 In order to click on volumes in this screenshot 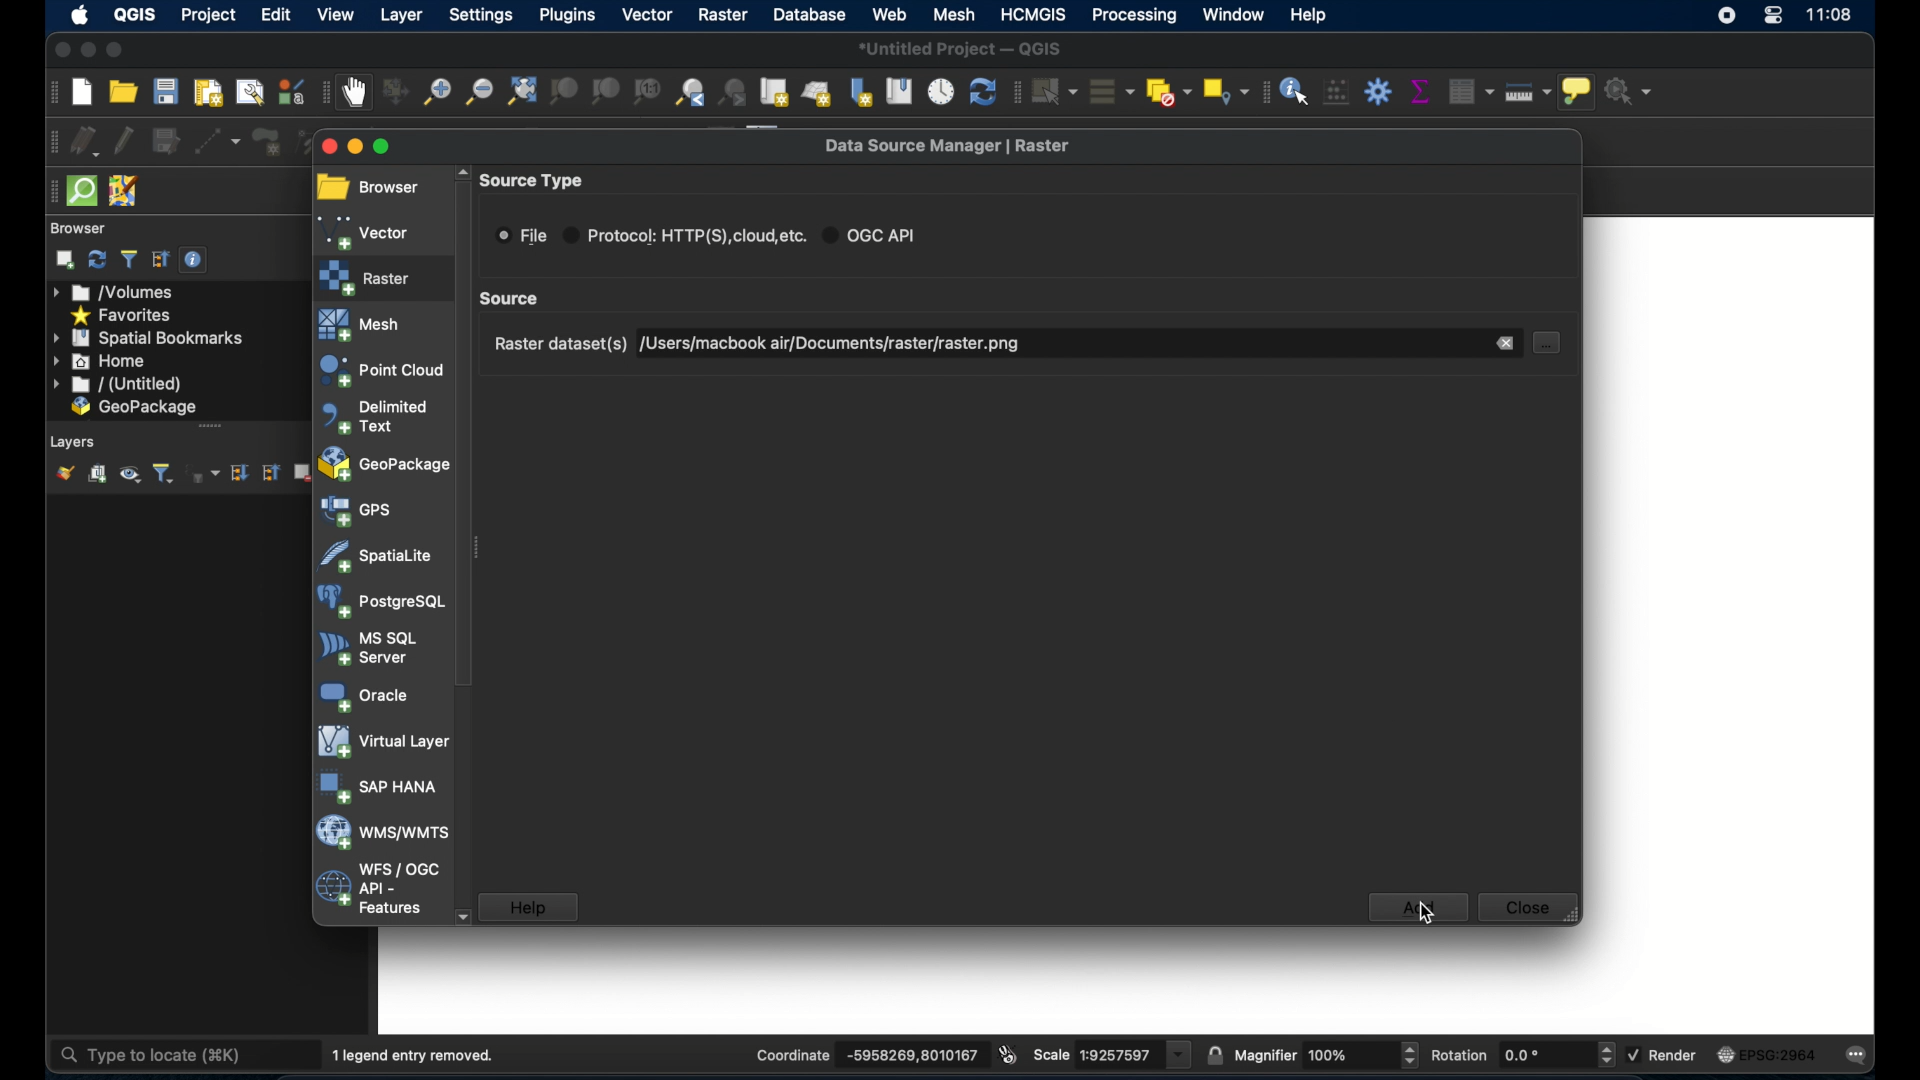, I will do `click(115, 293)`.